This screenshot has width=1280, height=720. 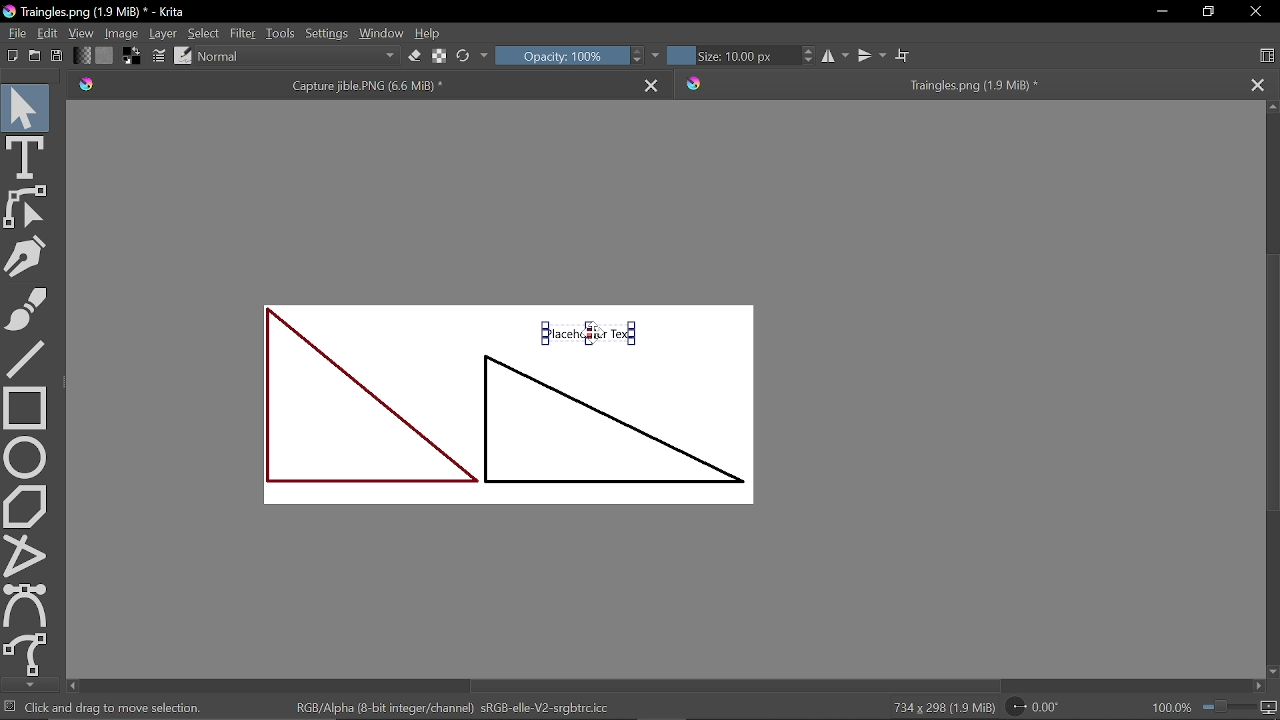 What do you see at coordinates (16, 34) in the screenshot?
I see `File` at bounding box center [16, 34].